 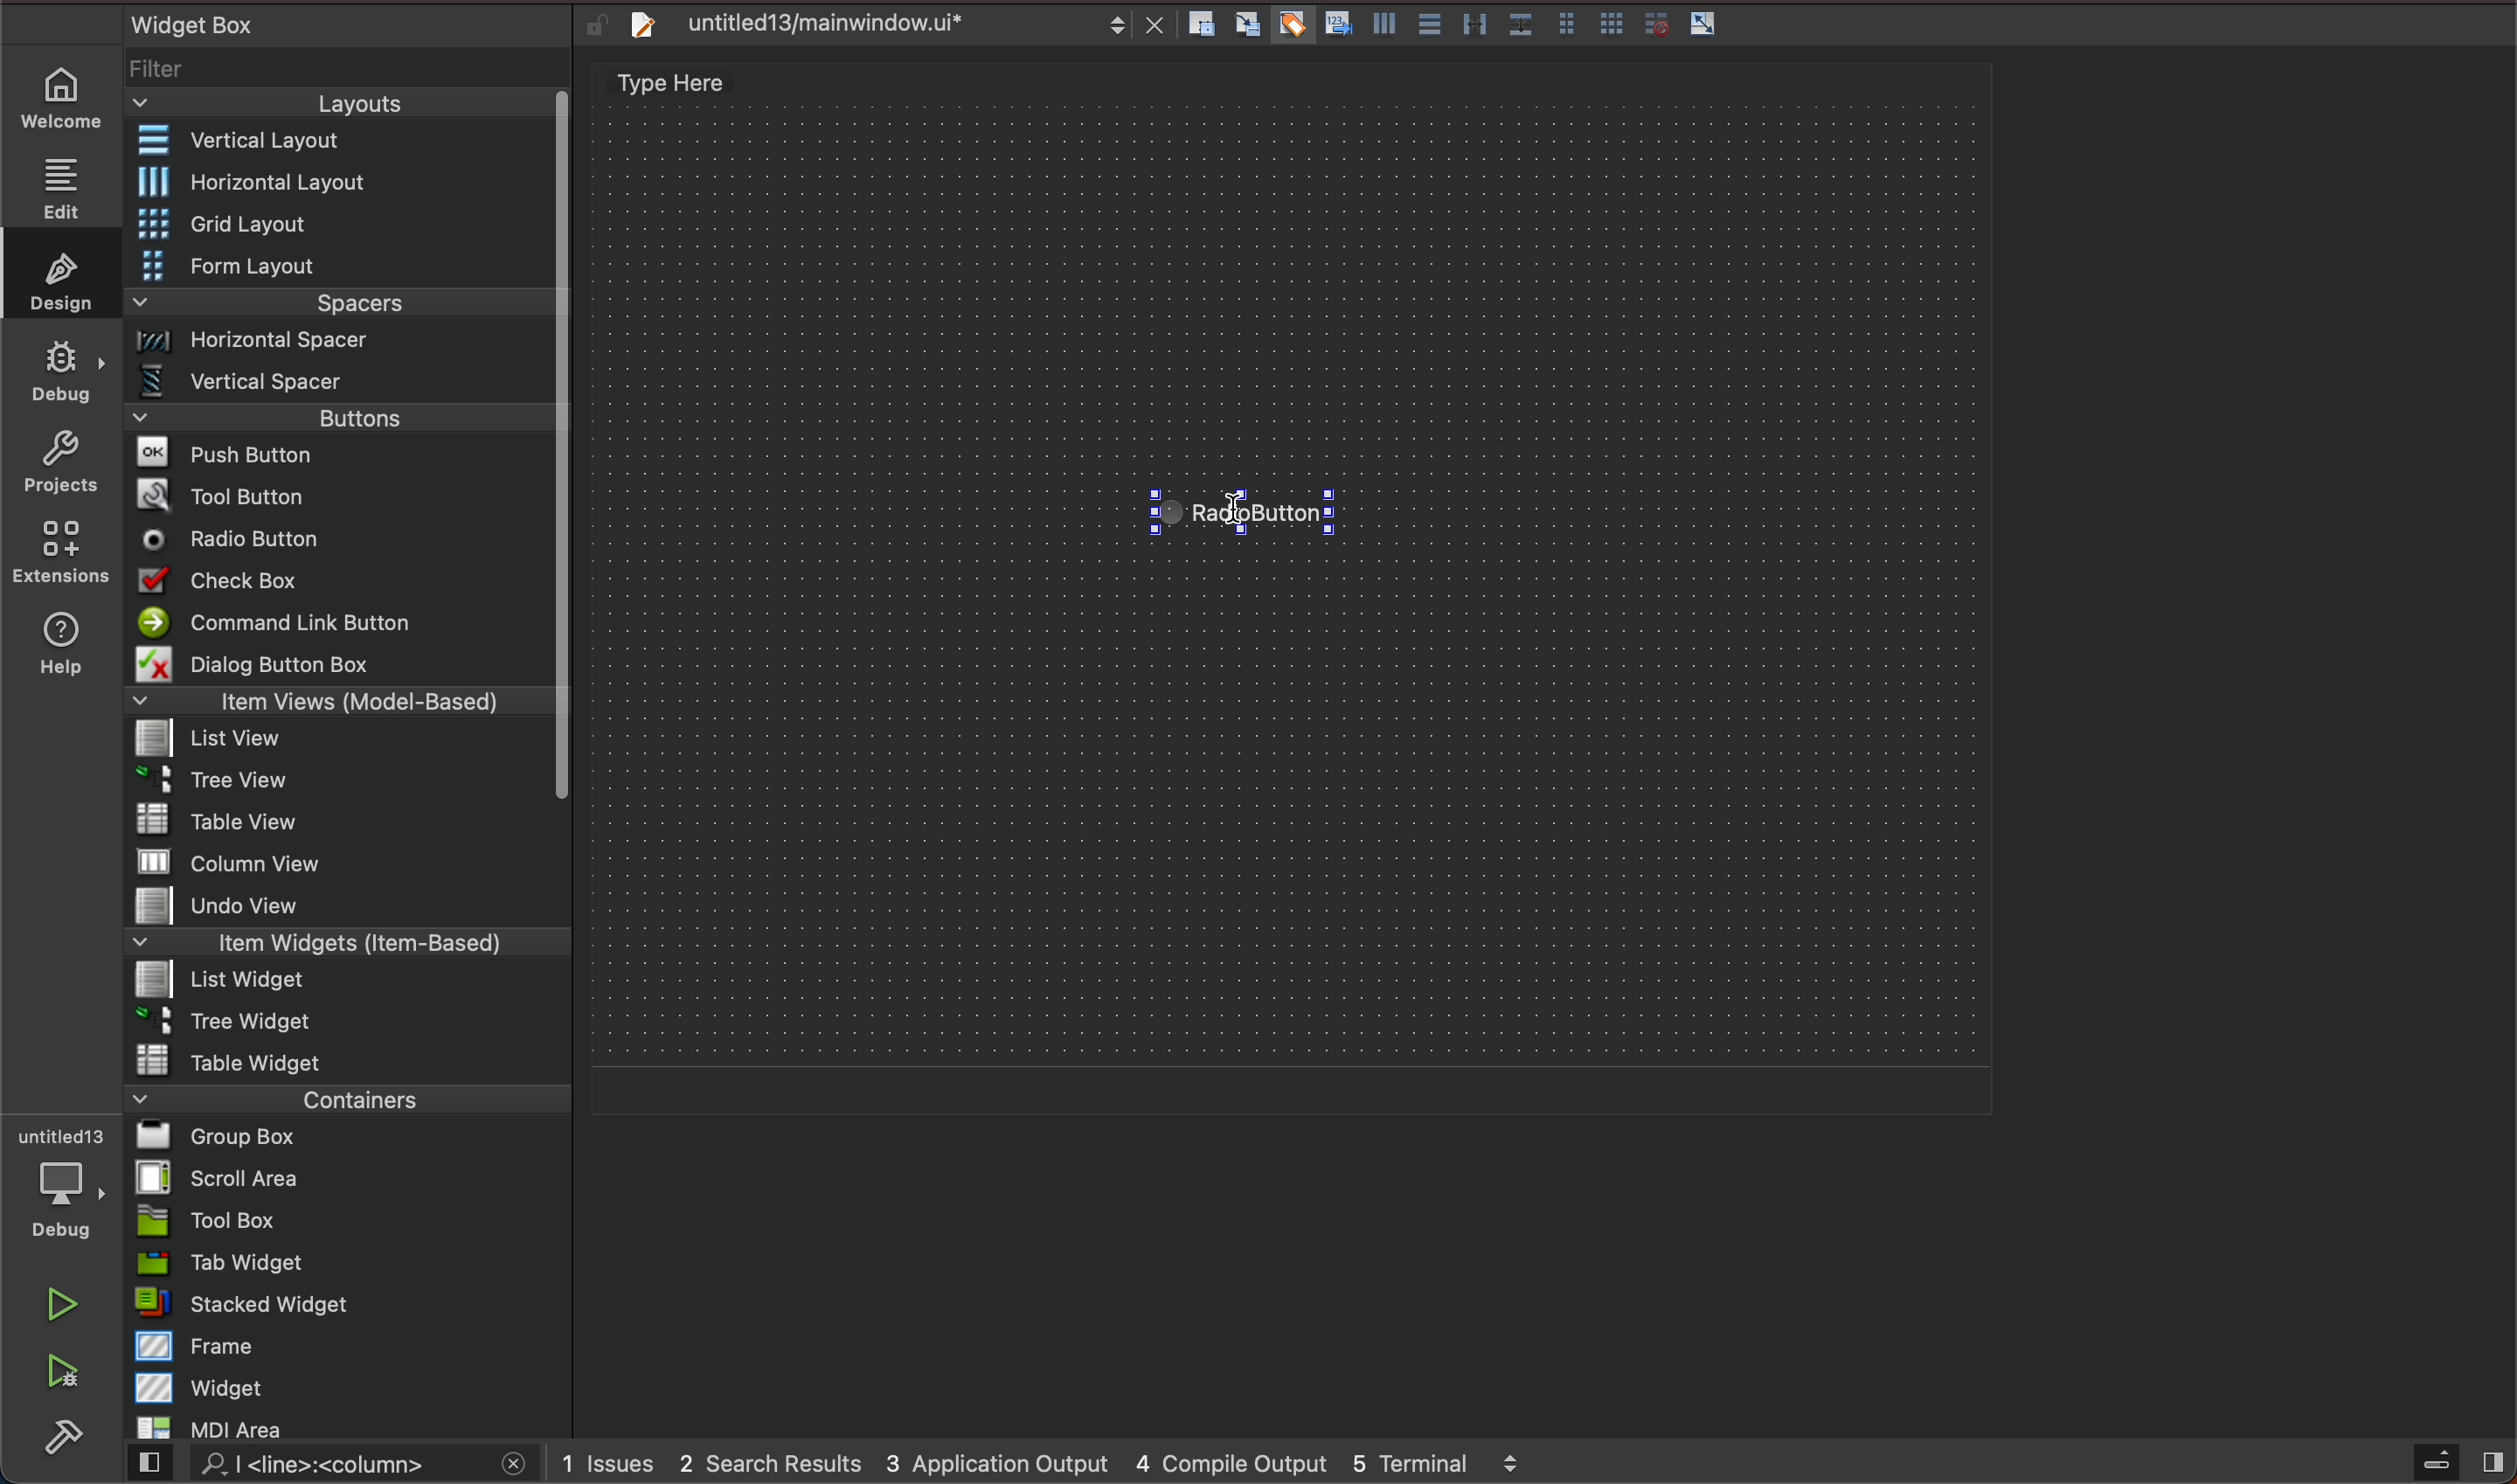 What do you see at coordinates (346, 1424) in the screenshot?
I see `mdi area` at bounding box center [346, 1424].